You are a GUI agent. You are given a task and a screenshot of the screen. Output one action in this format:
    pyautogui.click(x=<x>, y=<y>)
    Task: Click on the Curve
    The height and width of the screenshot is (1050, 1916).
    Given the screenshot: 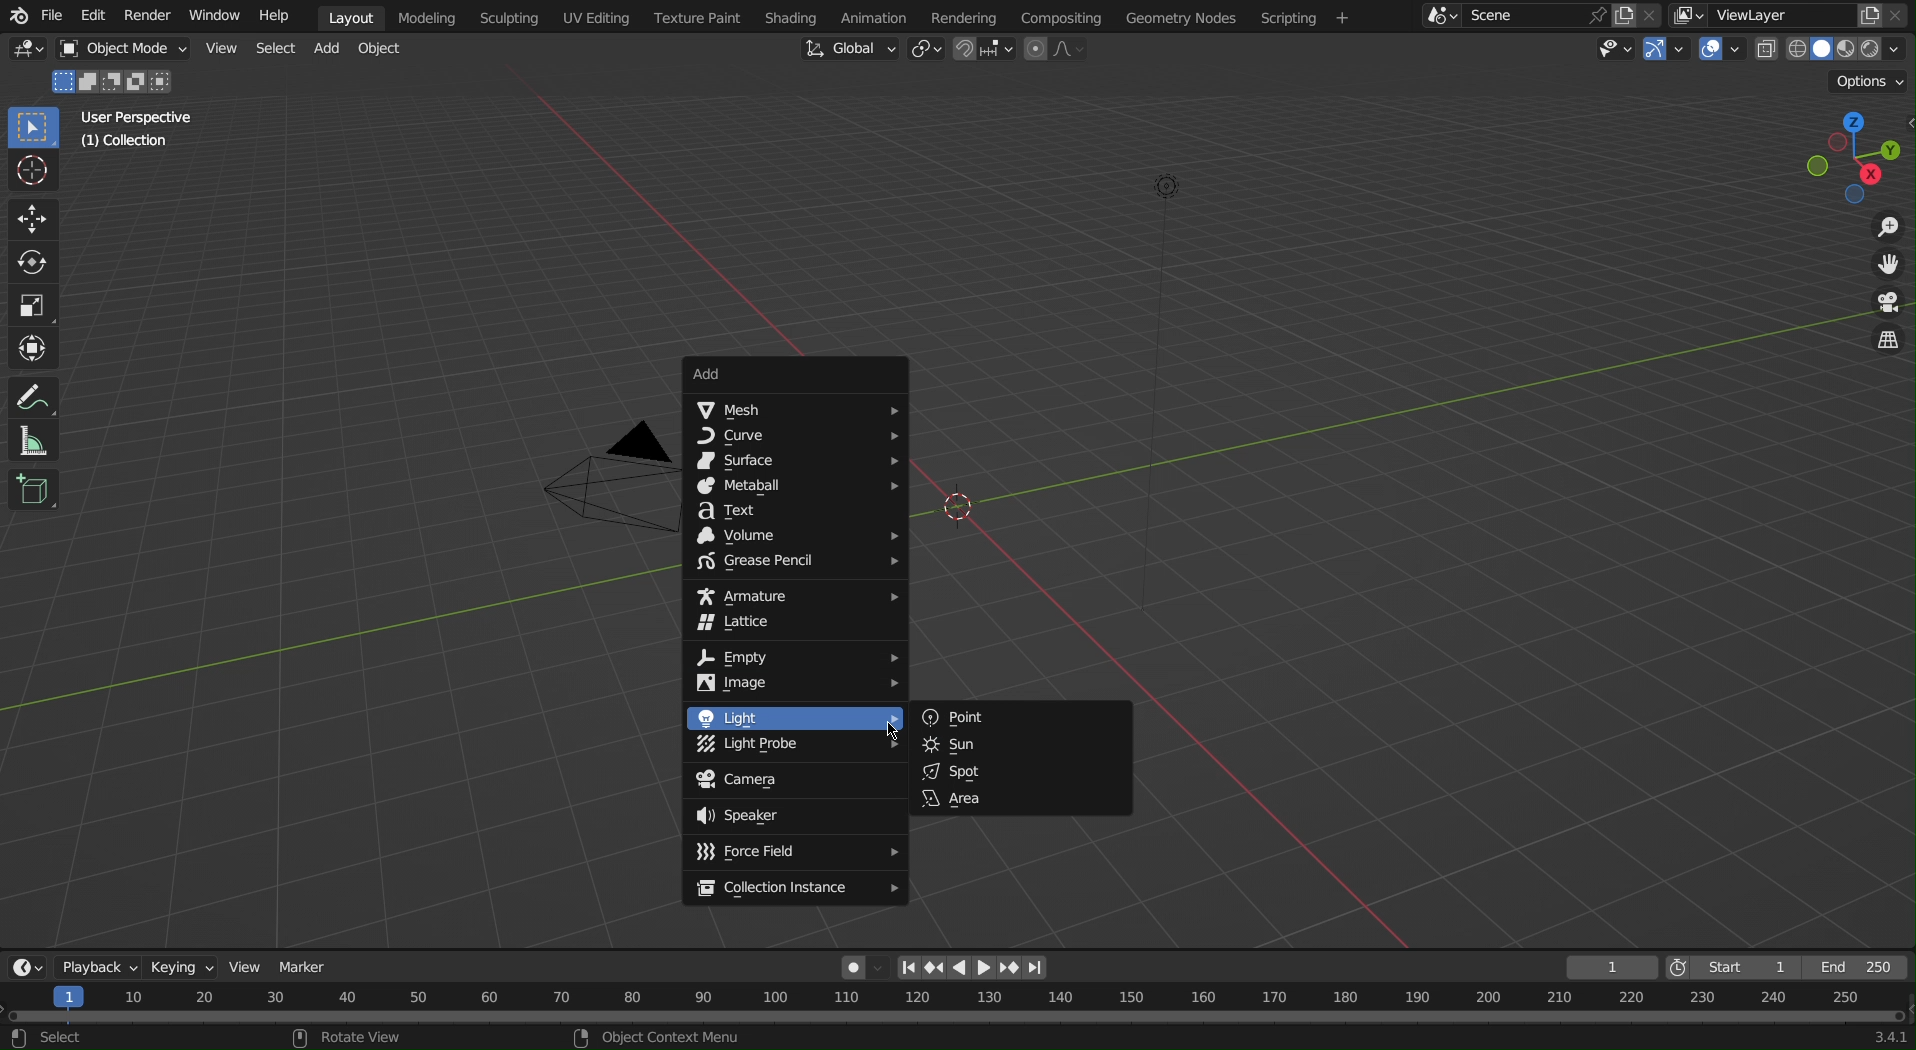 What is the action you would take?
    pyautogui.click(x=796, y=438)
    